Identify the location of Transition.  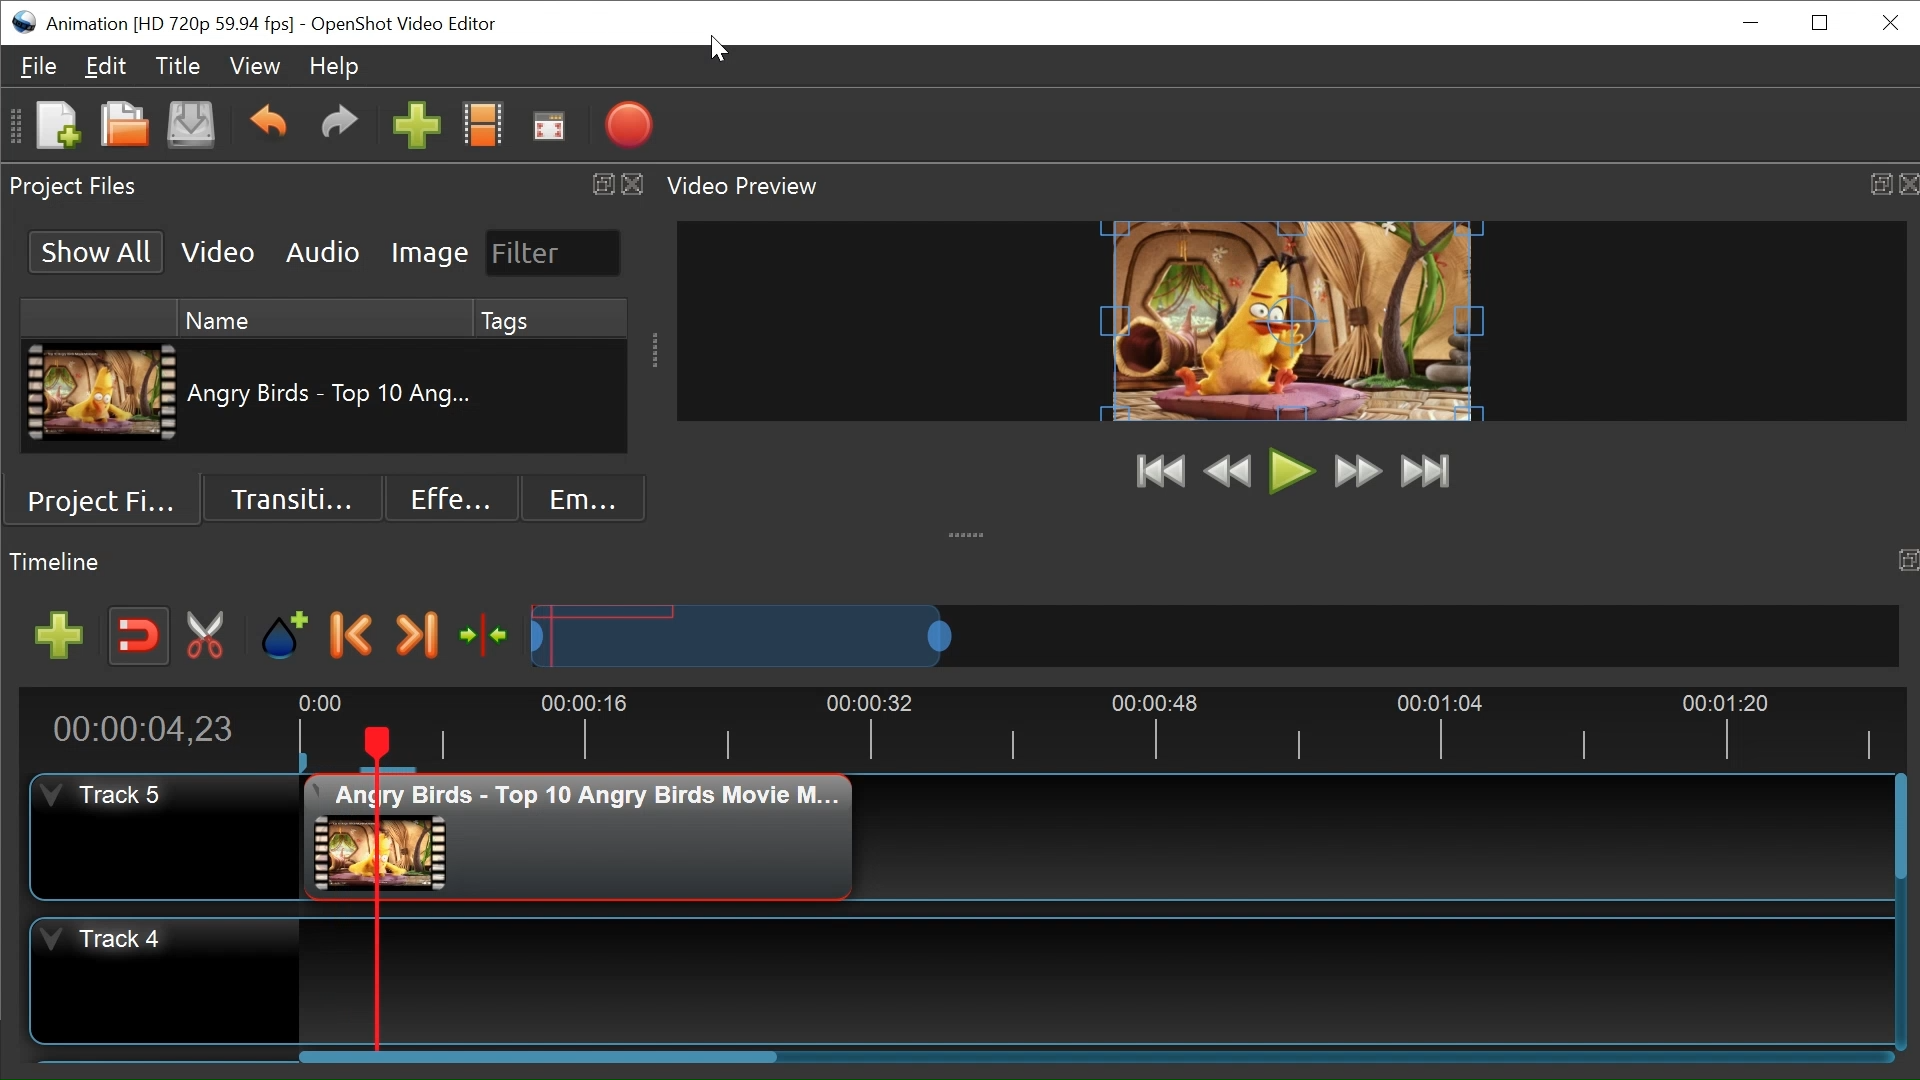
(289, 500).